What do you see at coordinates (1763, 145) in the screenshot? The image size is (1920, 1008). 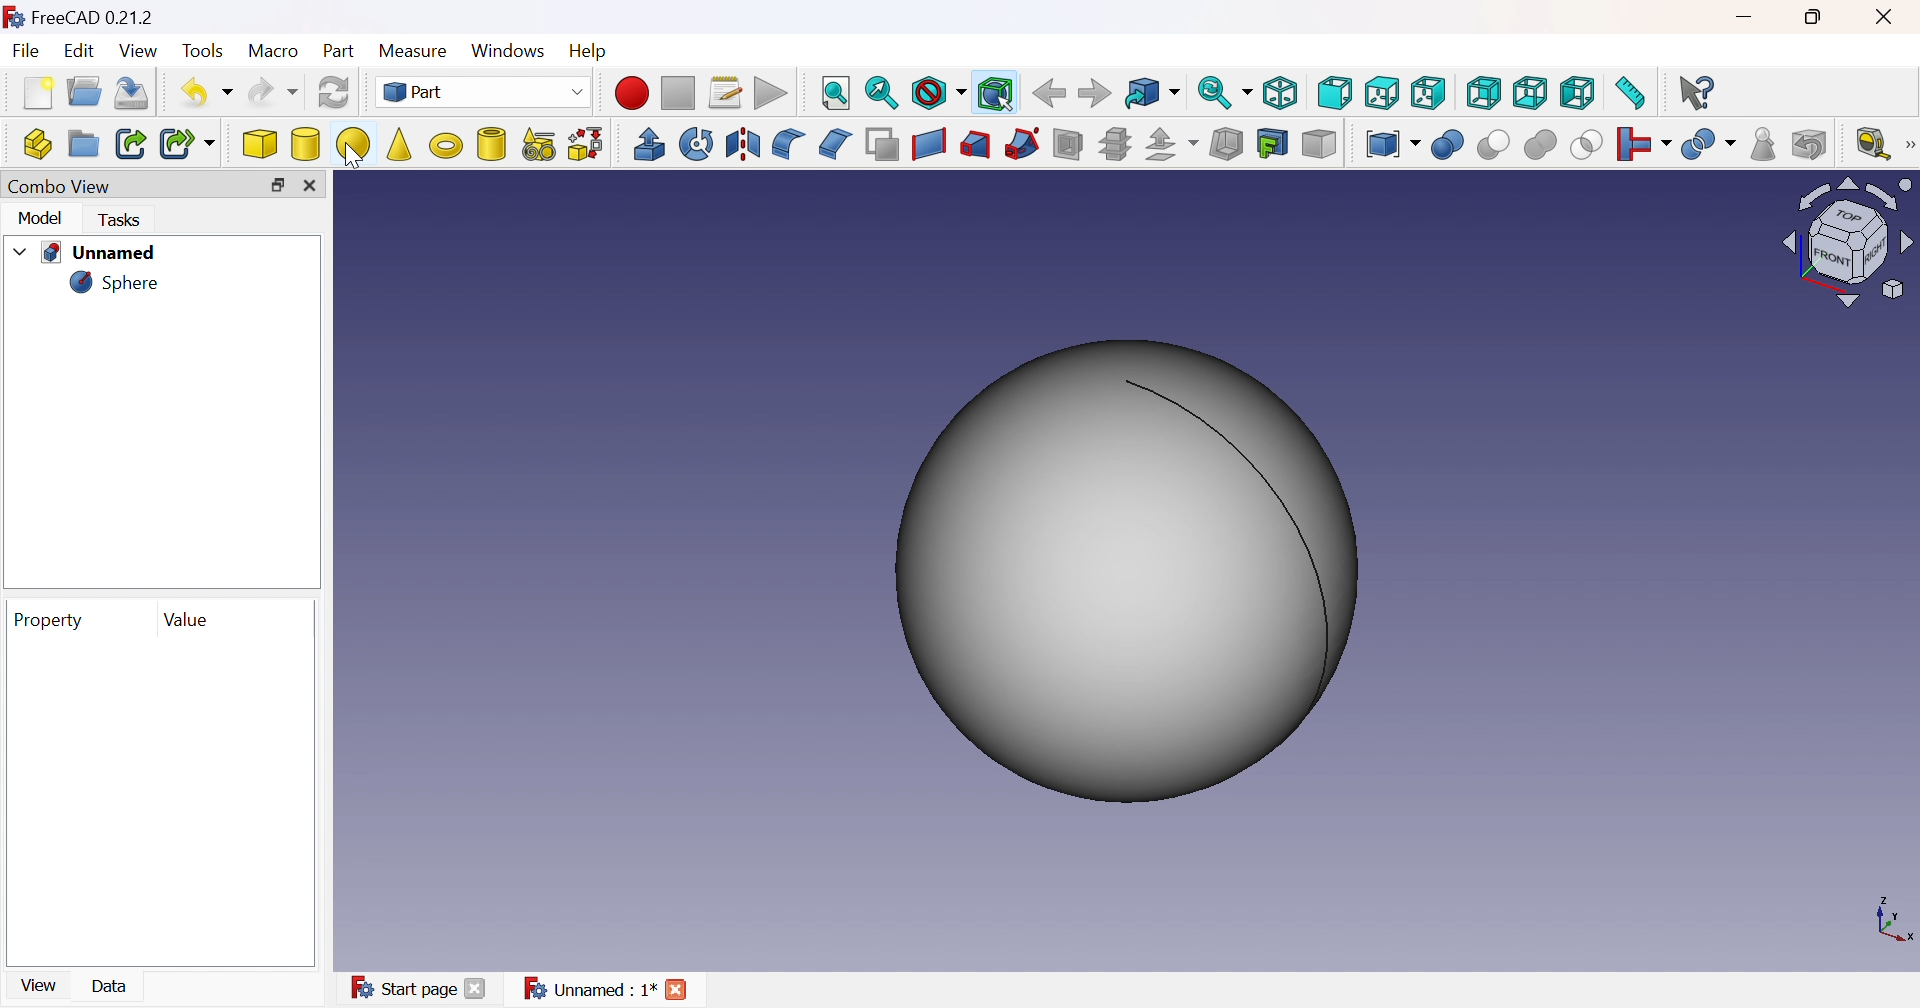 I see `Check geometry` at bounding box center [1763, 145].